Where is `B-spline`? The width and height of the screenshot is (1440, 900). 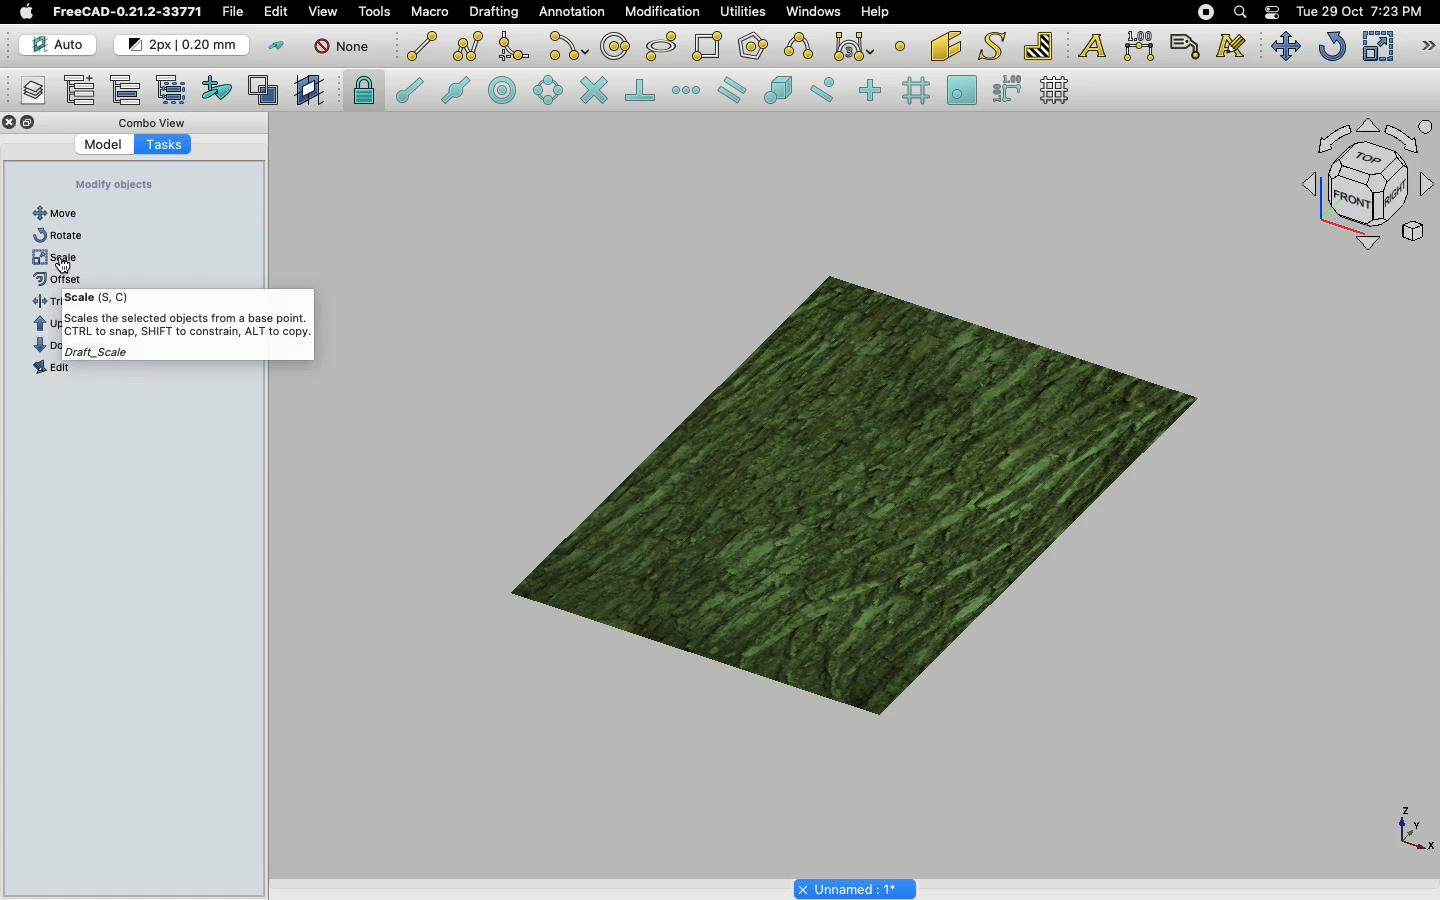 B-spline is located at coordinates (798, 46).